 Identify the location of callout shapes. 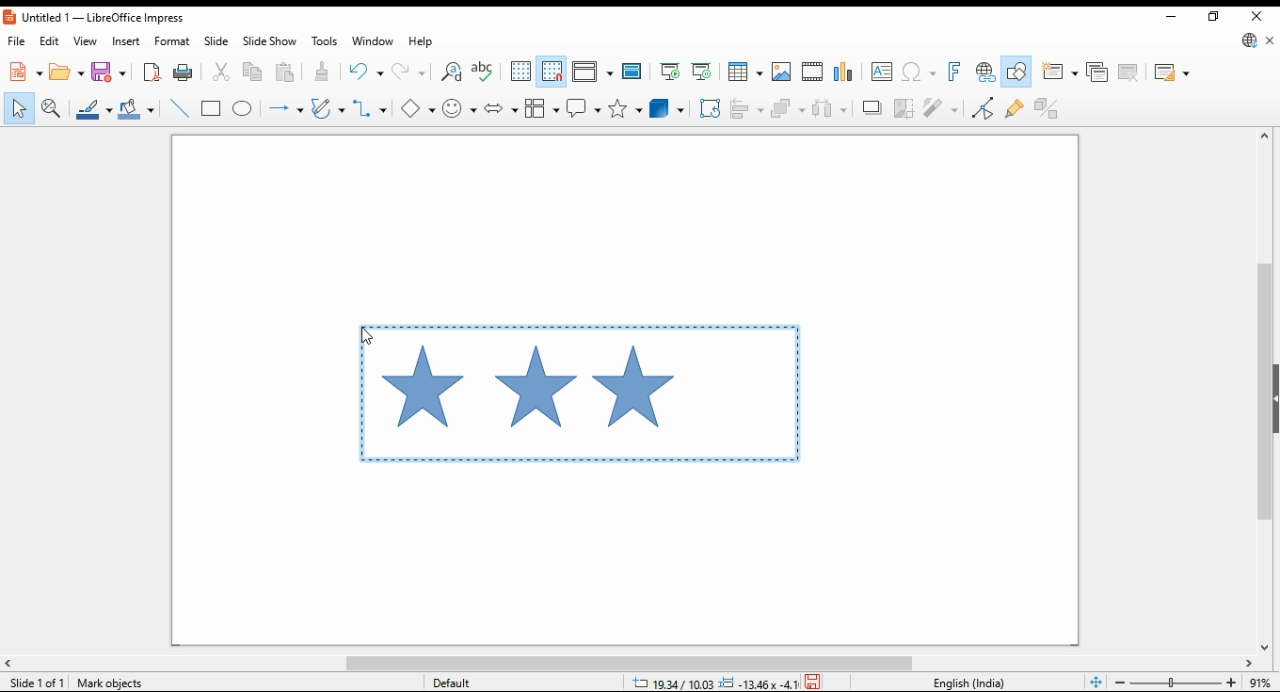
(583, 108).